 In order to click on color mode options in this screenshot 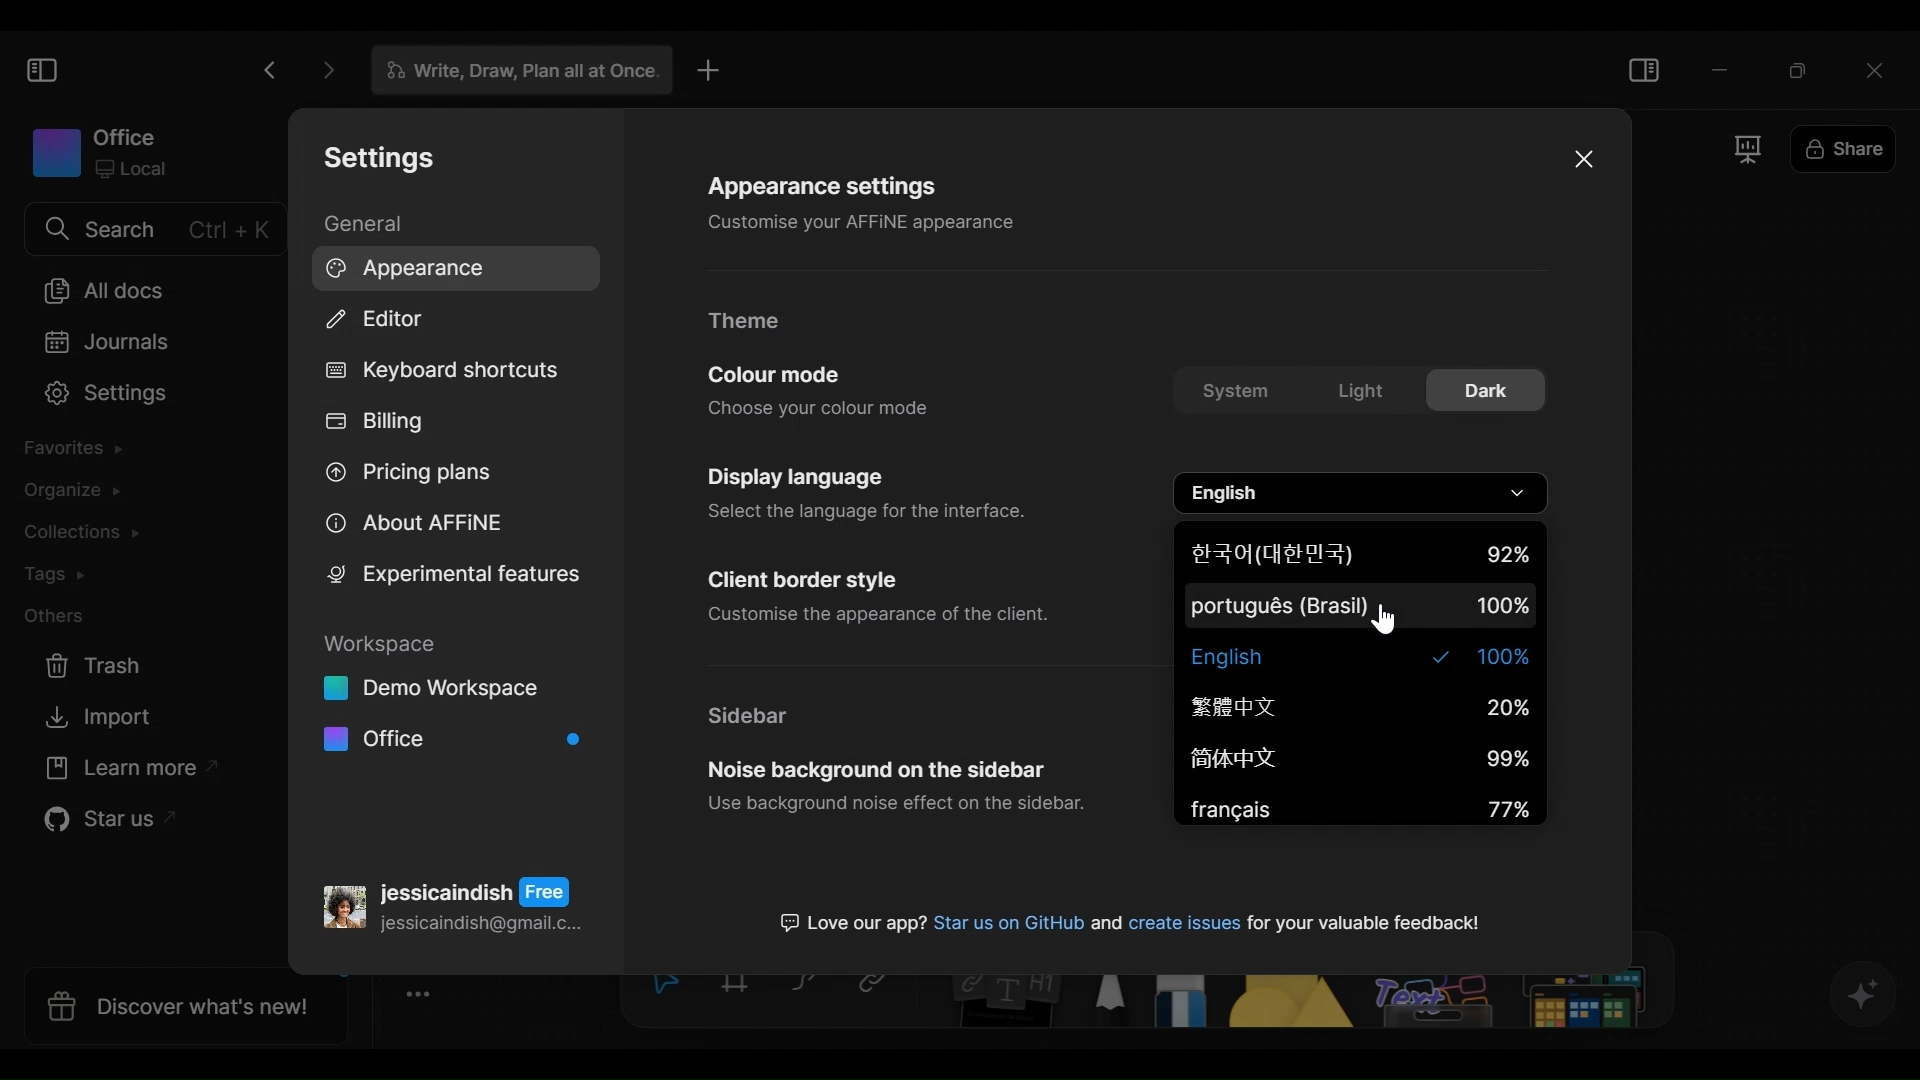, I will do `click(1359, 393)`.